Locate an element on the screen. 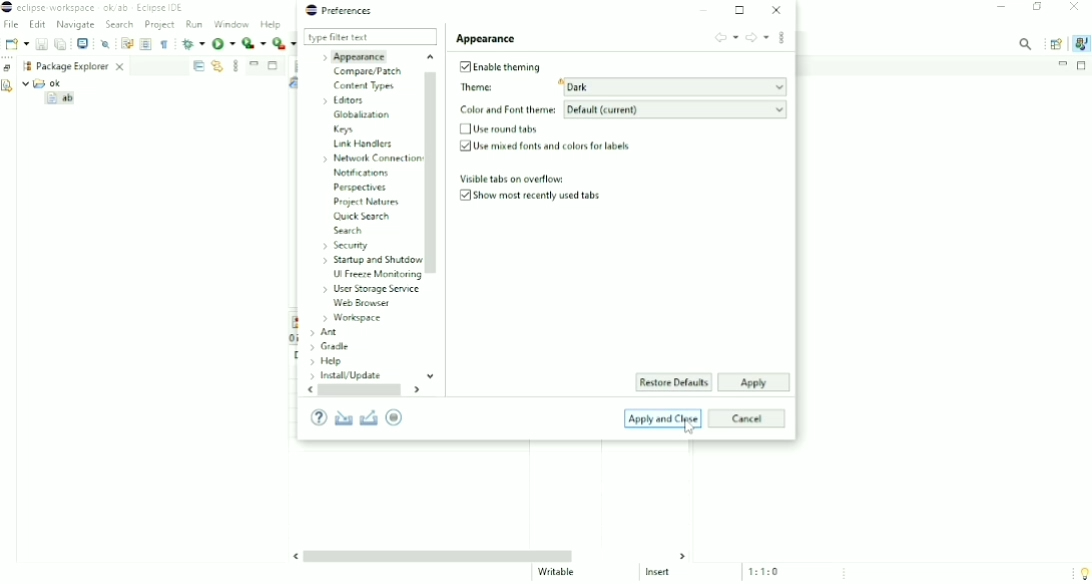 This screenshot has height=584, width=1092. Title is located at coordinates (98, 8).